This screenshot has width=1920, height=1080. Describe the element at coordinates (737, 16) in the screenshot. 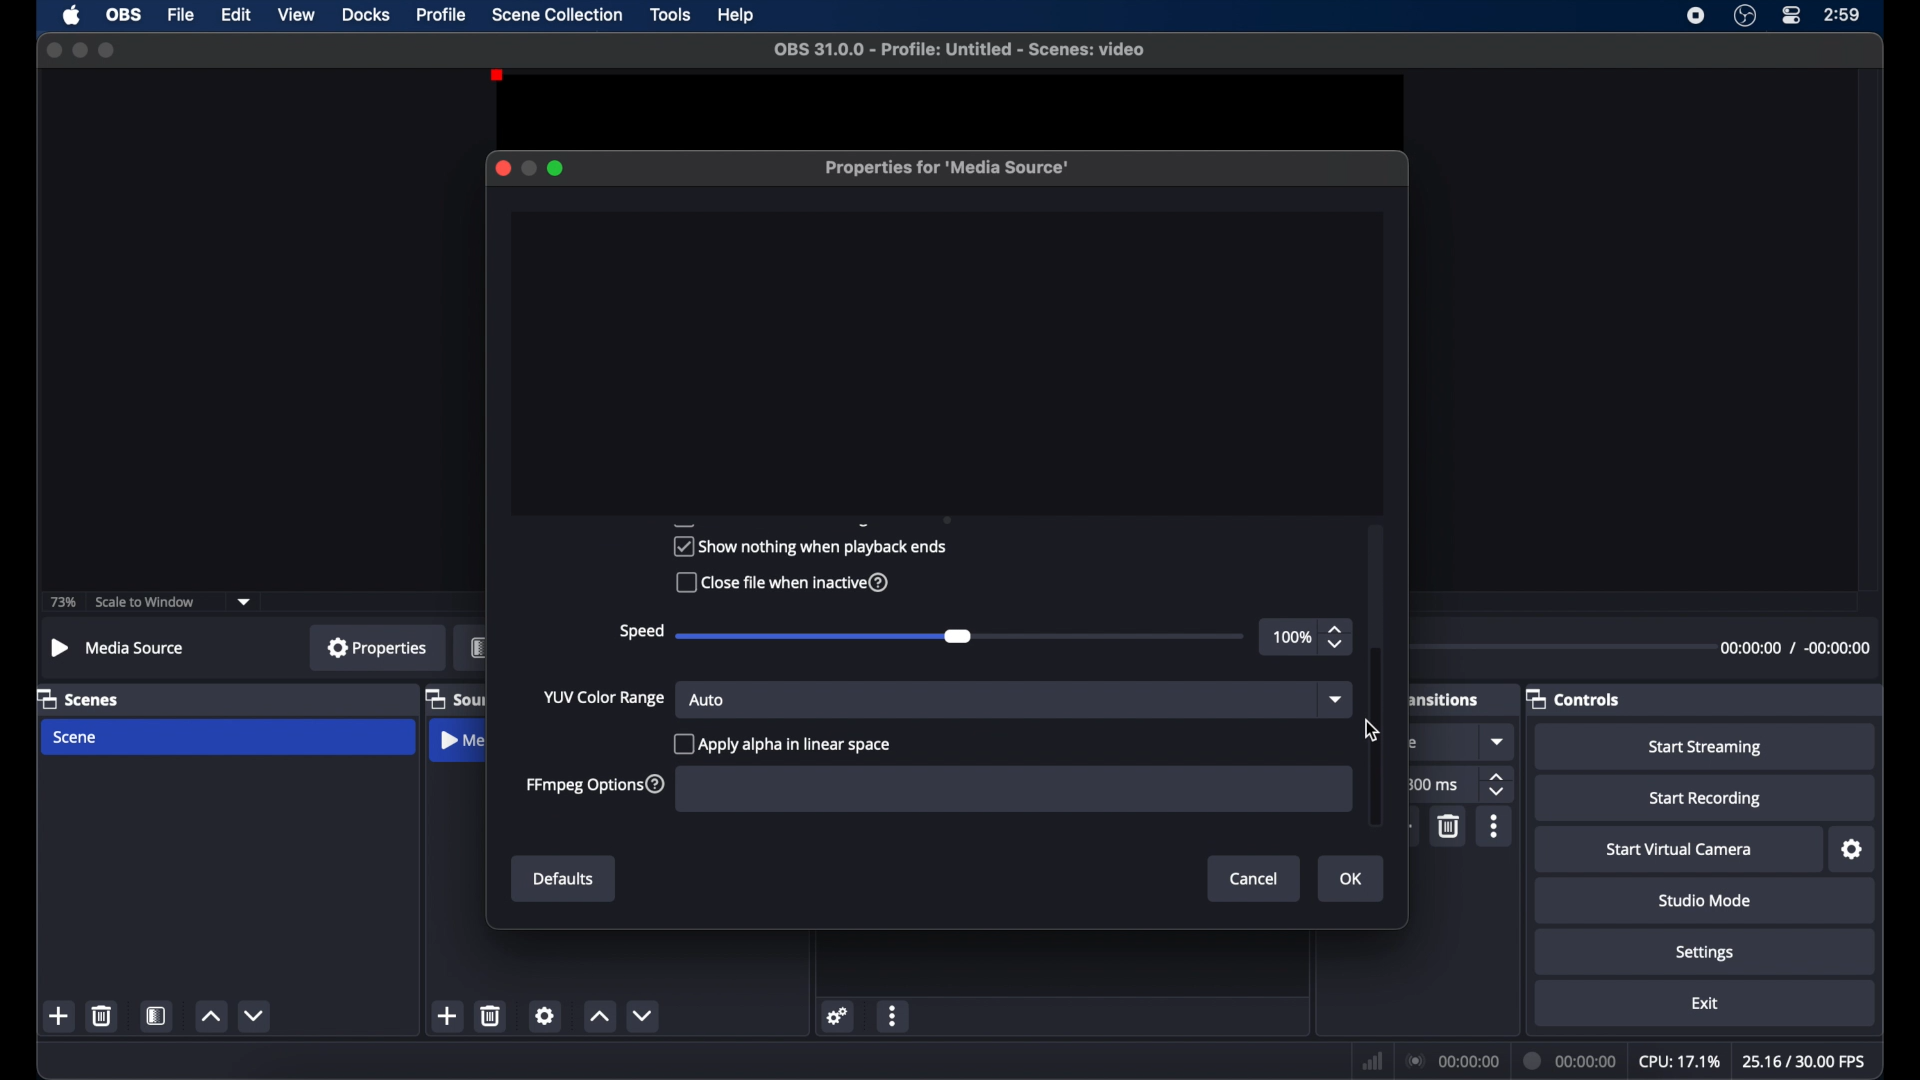

I see `help` at that location.